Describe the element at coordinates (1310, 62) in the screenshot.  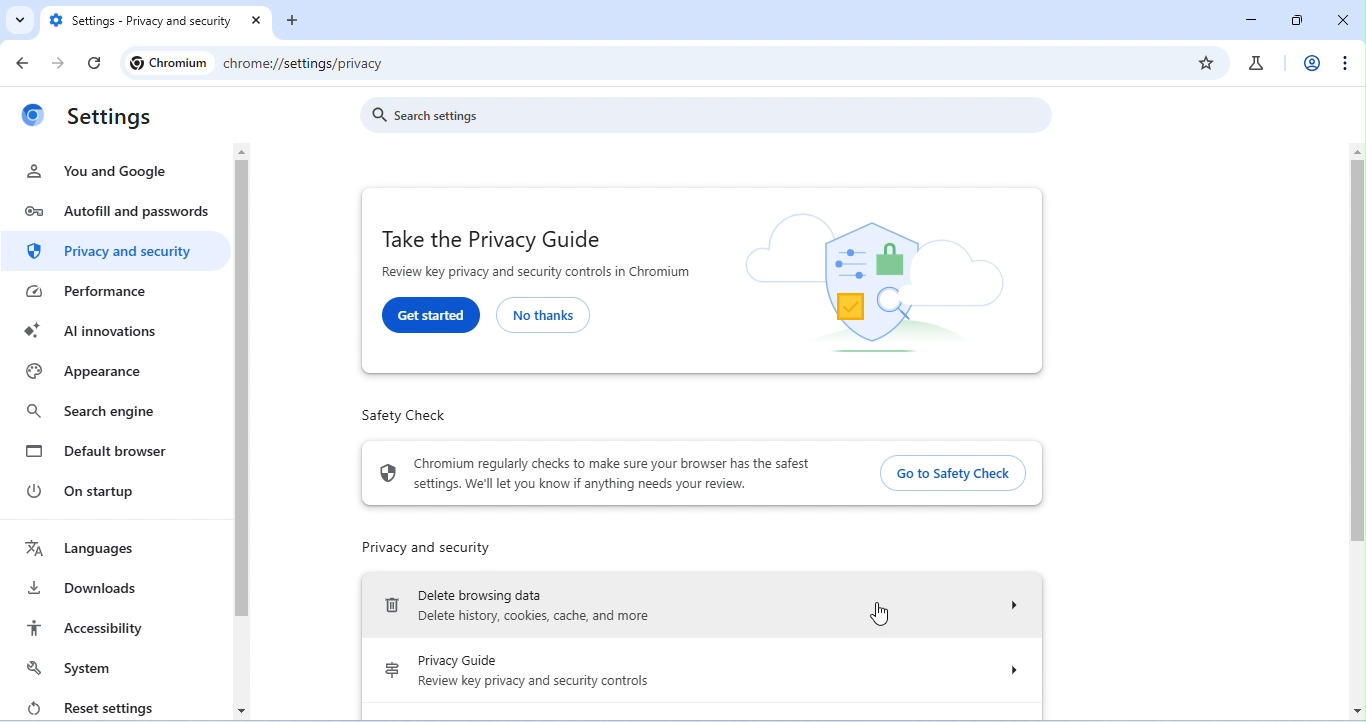
I see `account` at that location.